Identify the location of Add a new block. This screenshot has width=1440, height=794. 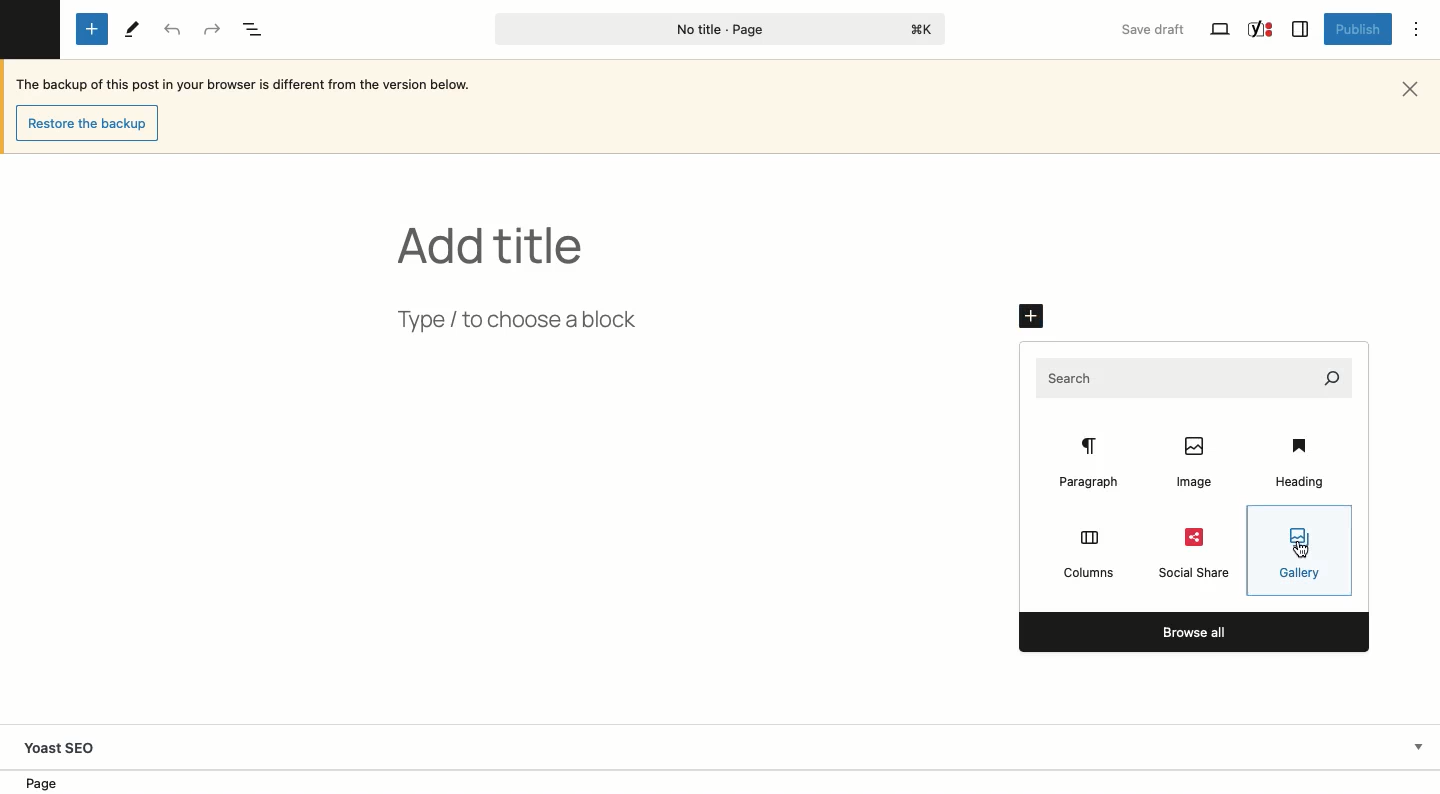
(1028, 316).